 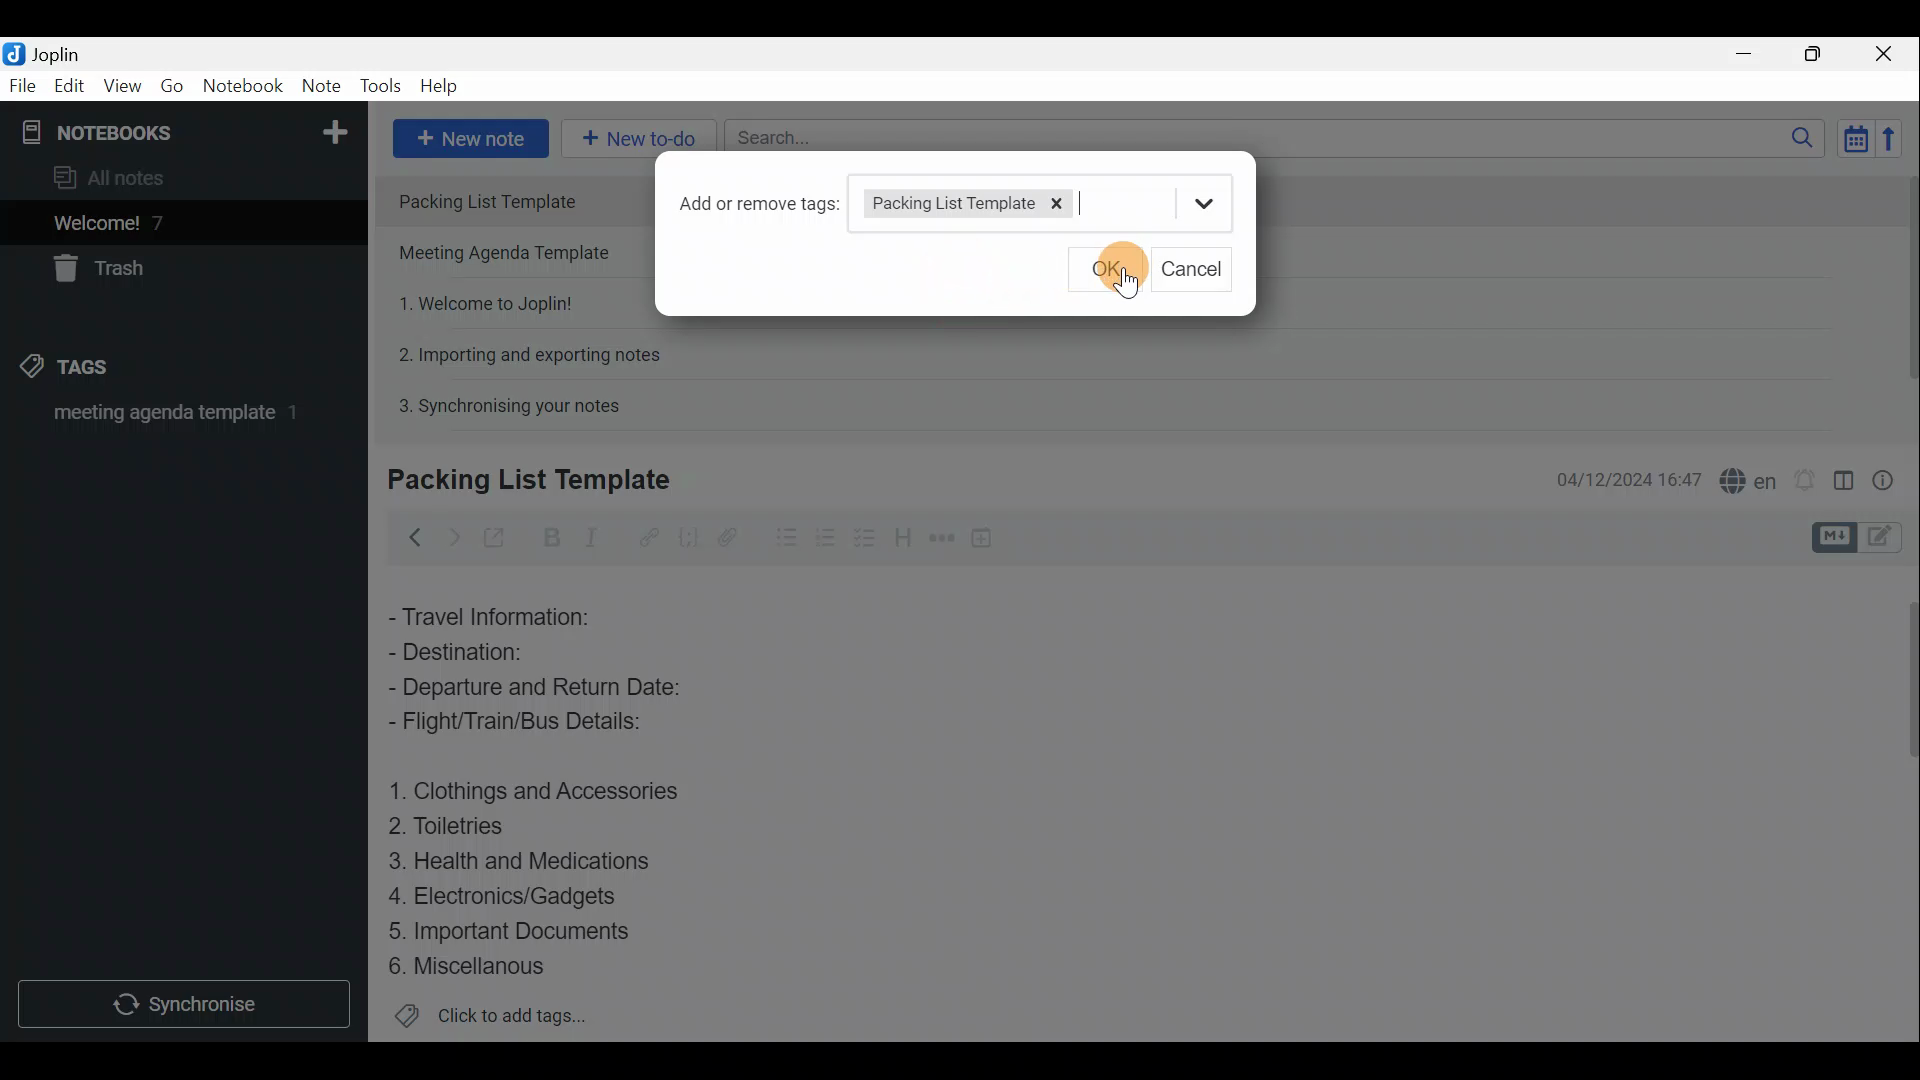 I want to click on Ok, so click(x=1105, y=270).